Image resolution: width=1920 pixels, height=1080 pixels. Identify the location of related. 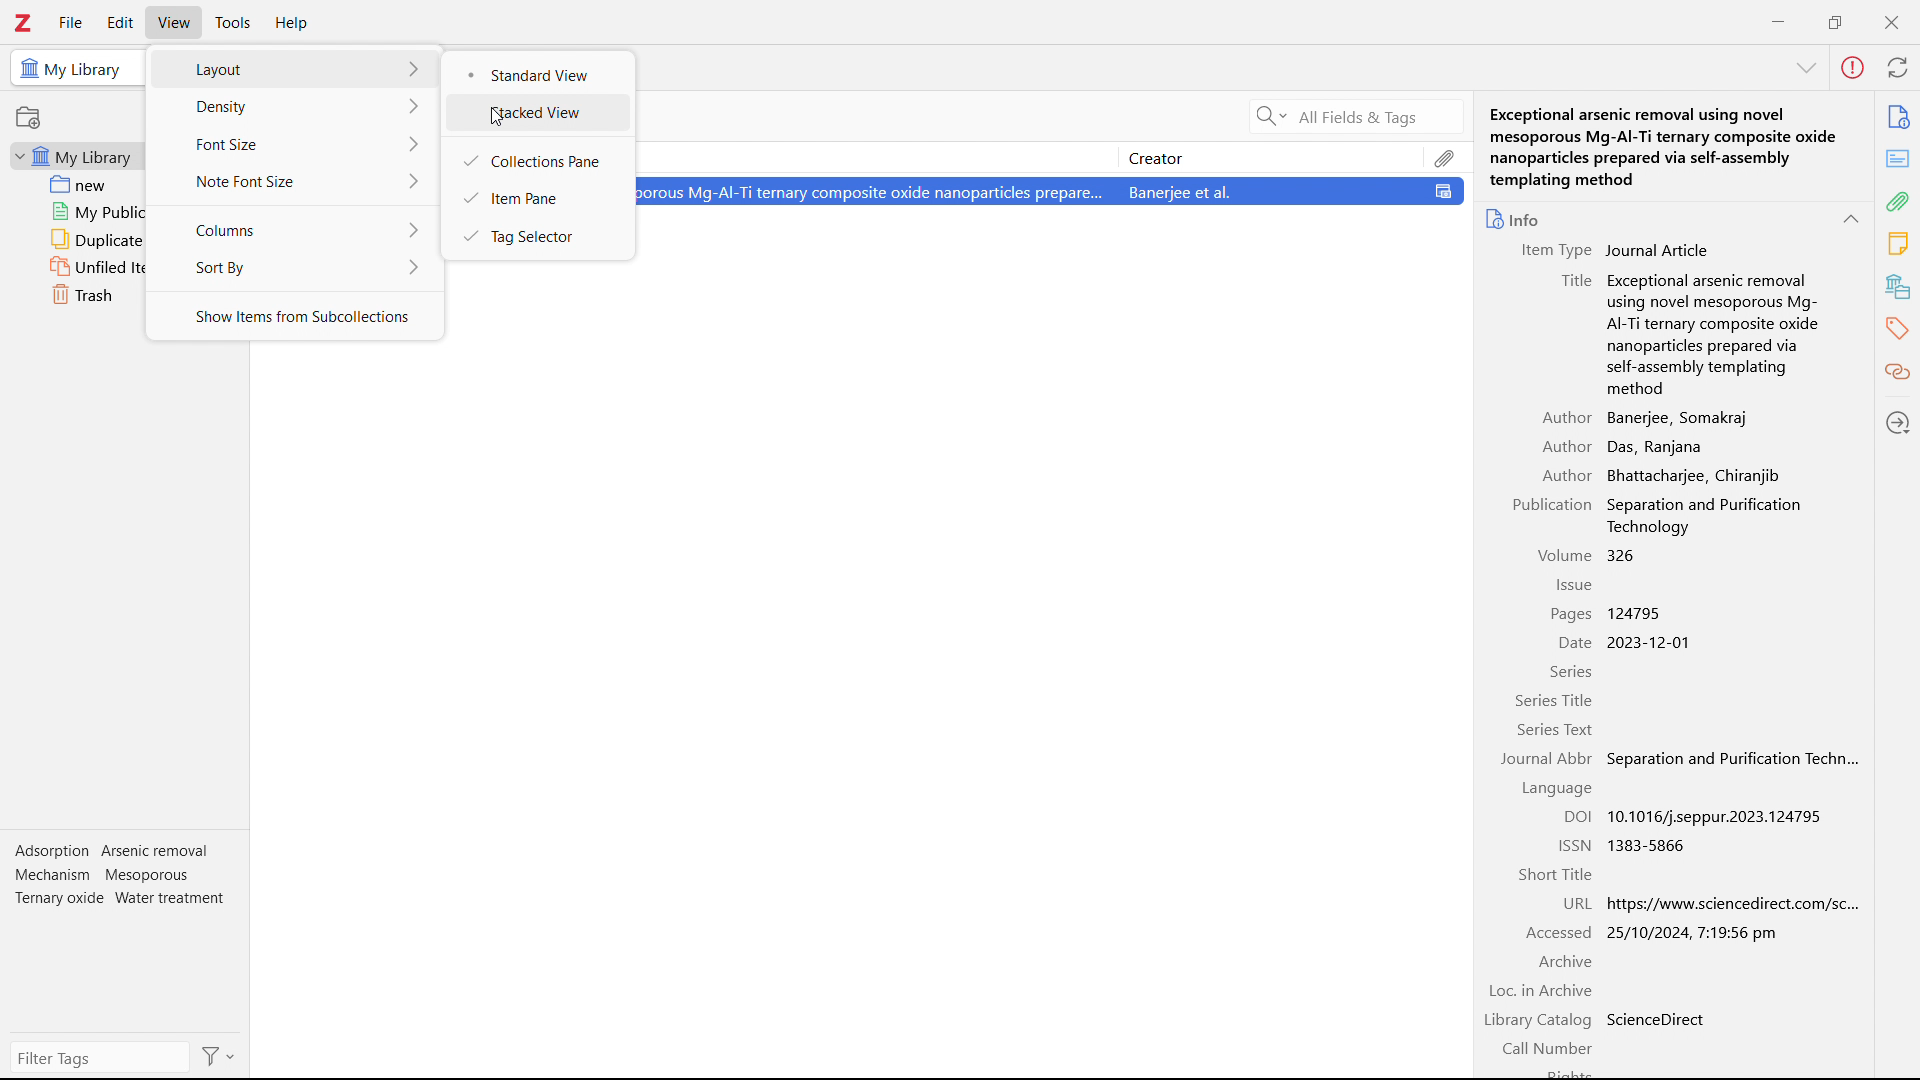
(1898, 371).